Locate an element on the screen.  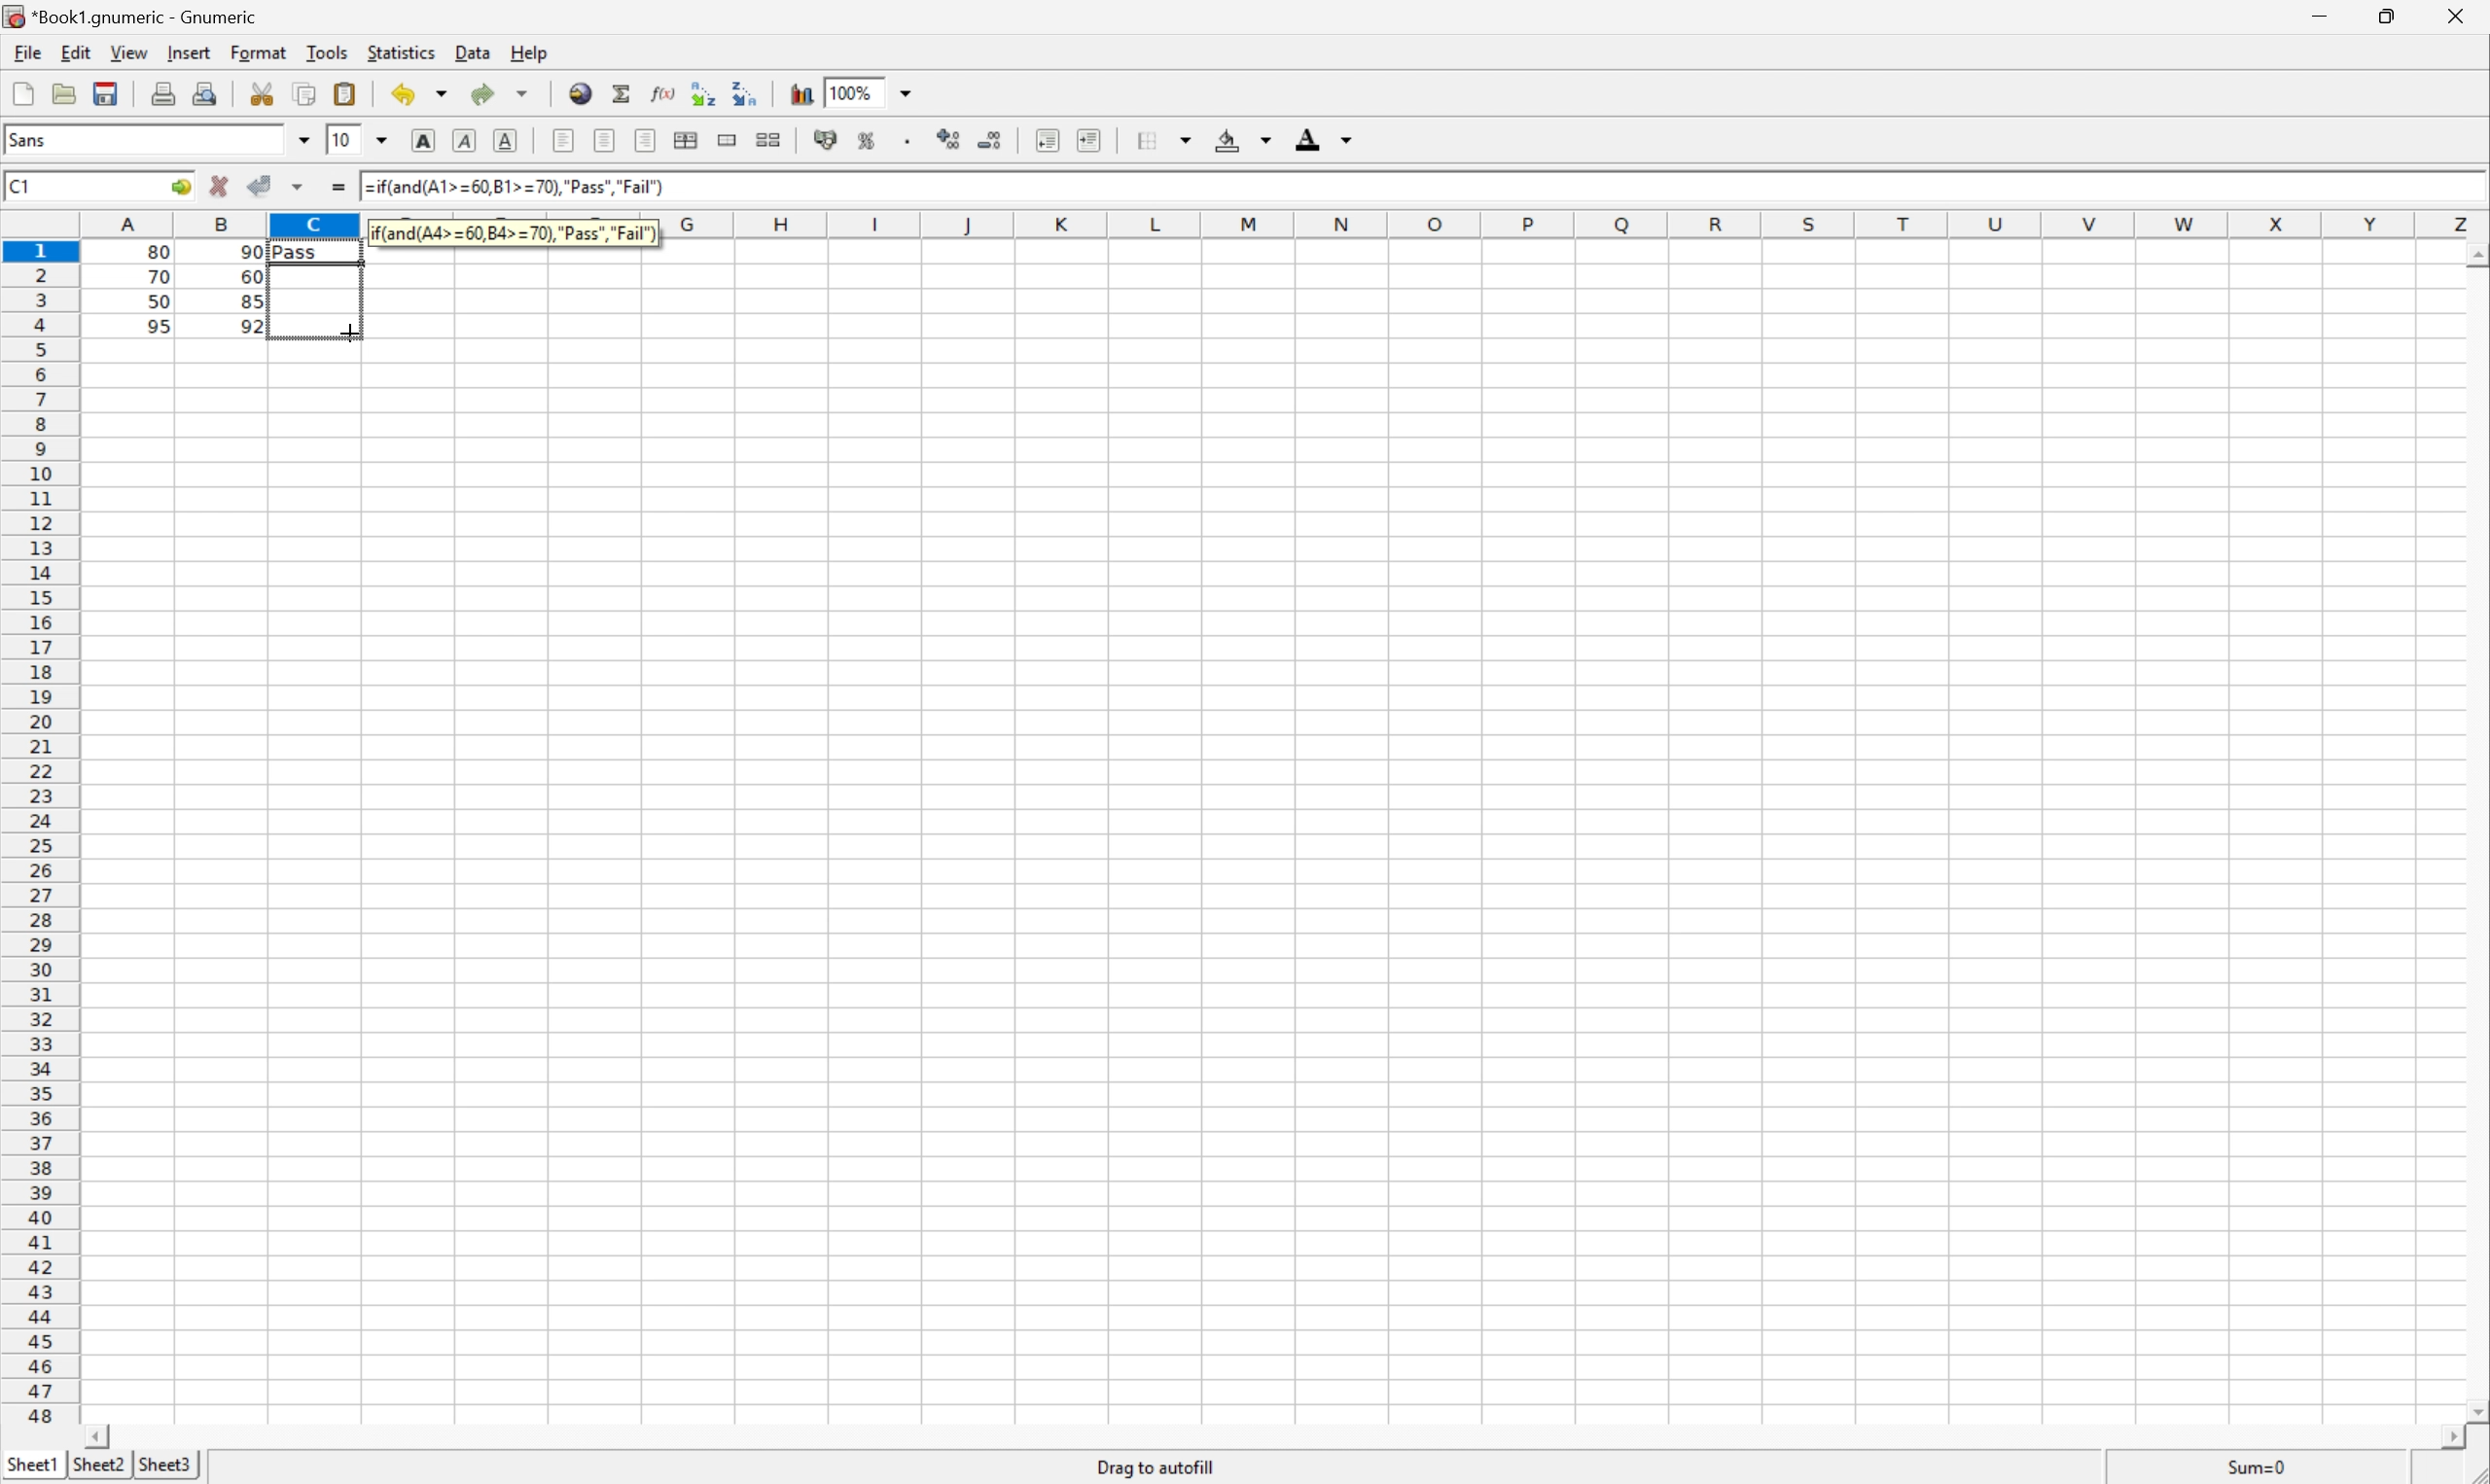
Go to... is located at coordinates (182, 187).